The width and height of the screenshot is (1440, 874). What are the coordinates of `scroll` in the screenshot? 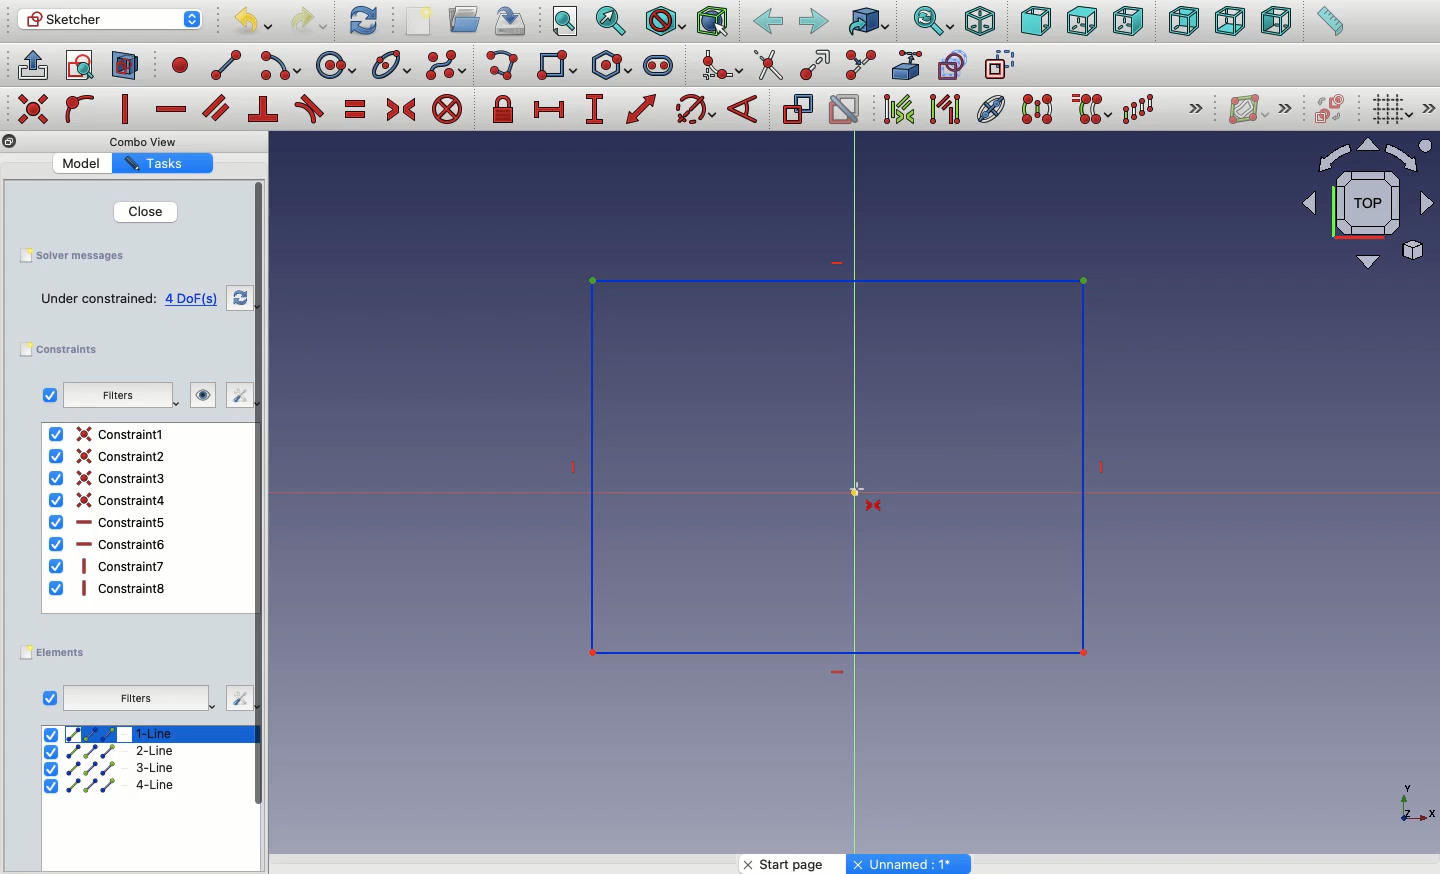 It's located at (261, 525).